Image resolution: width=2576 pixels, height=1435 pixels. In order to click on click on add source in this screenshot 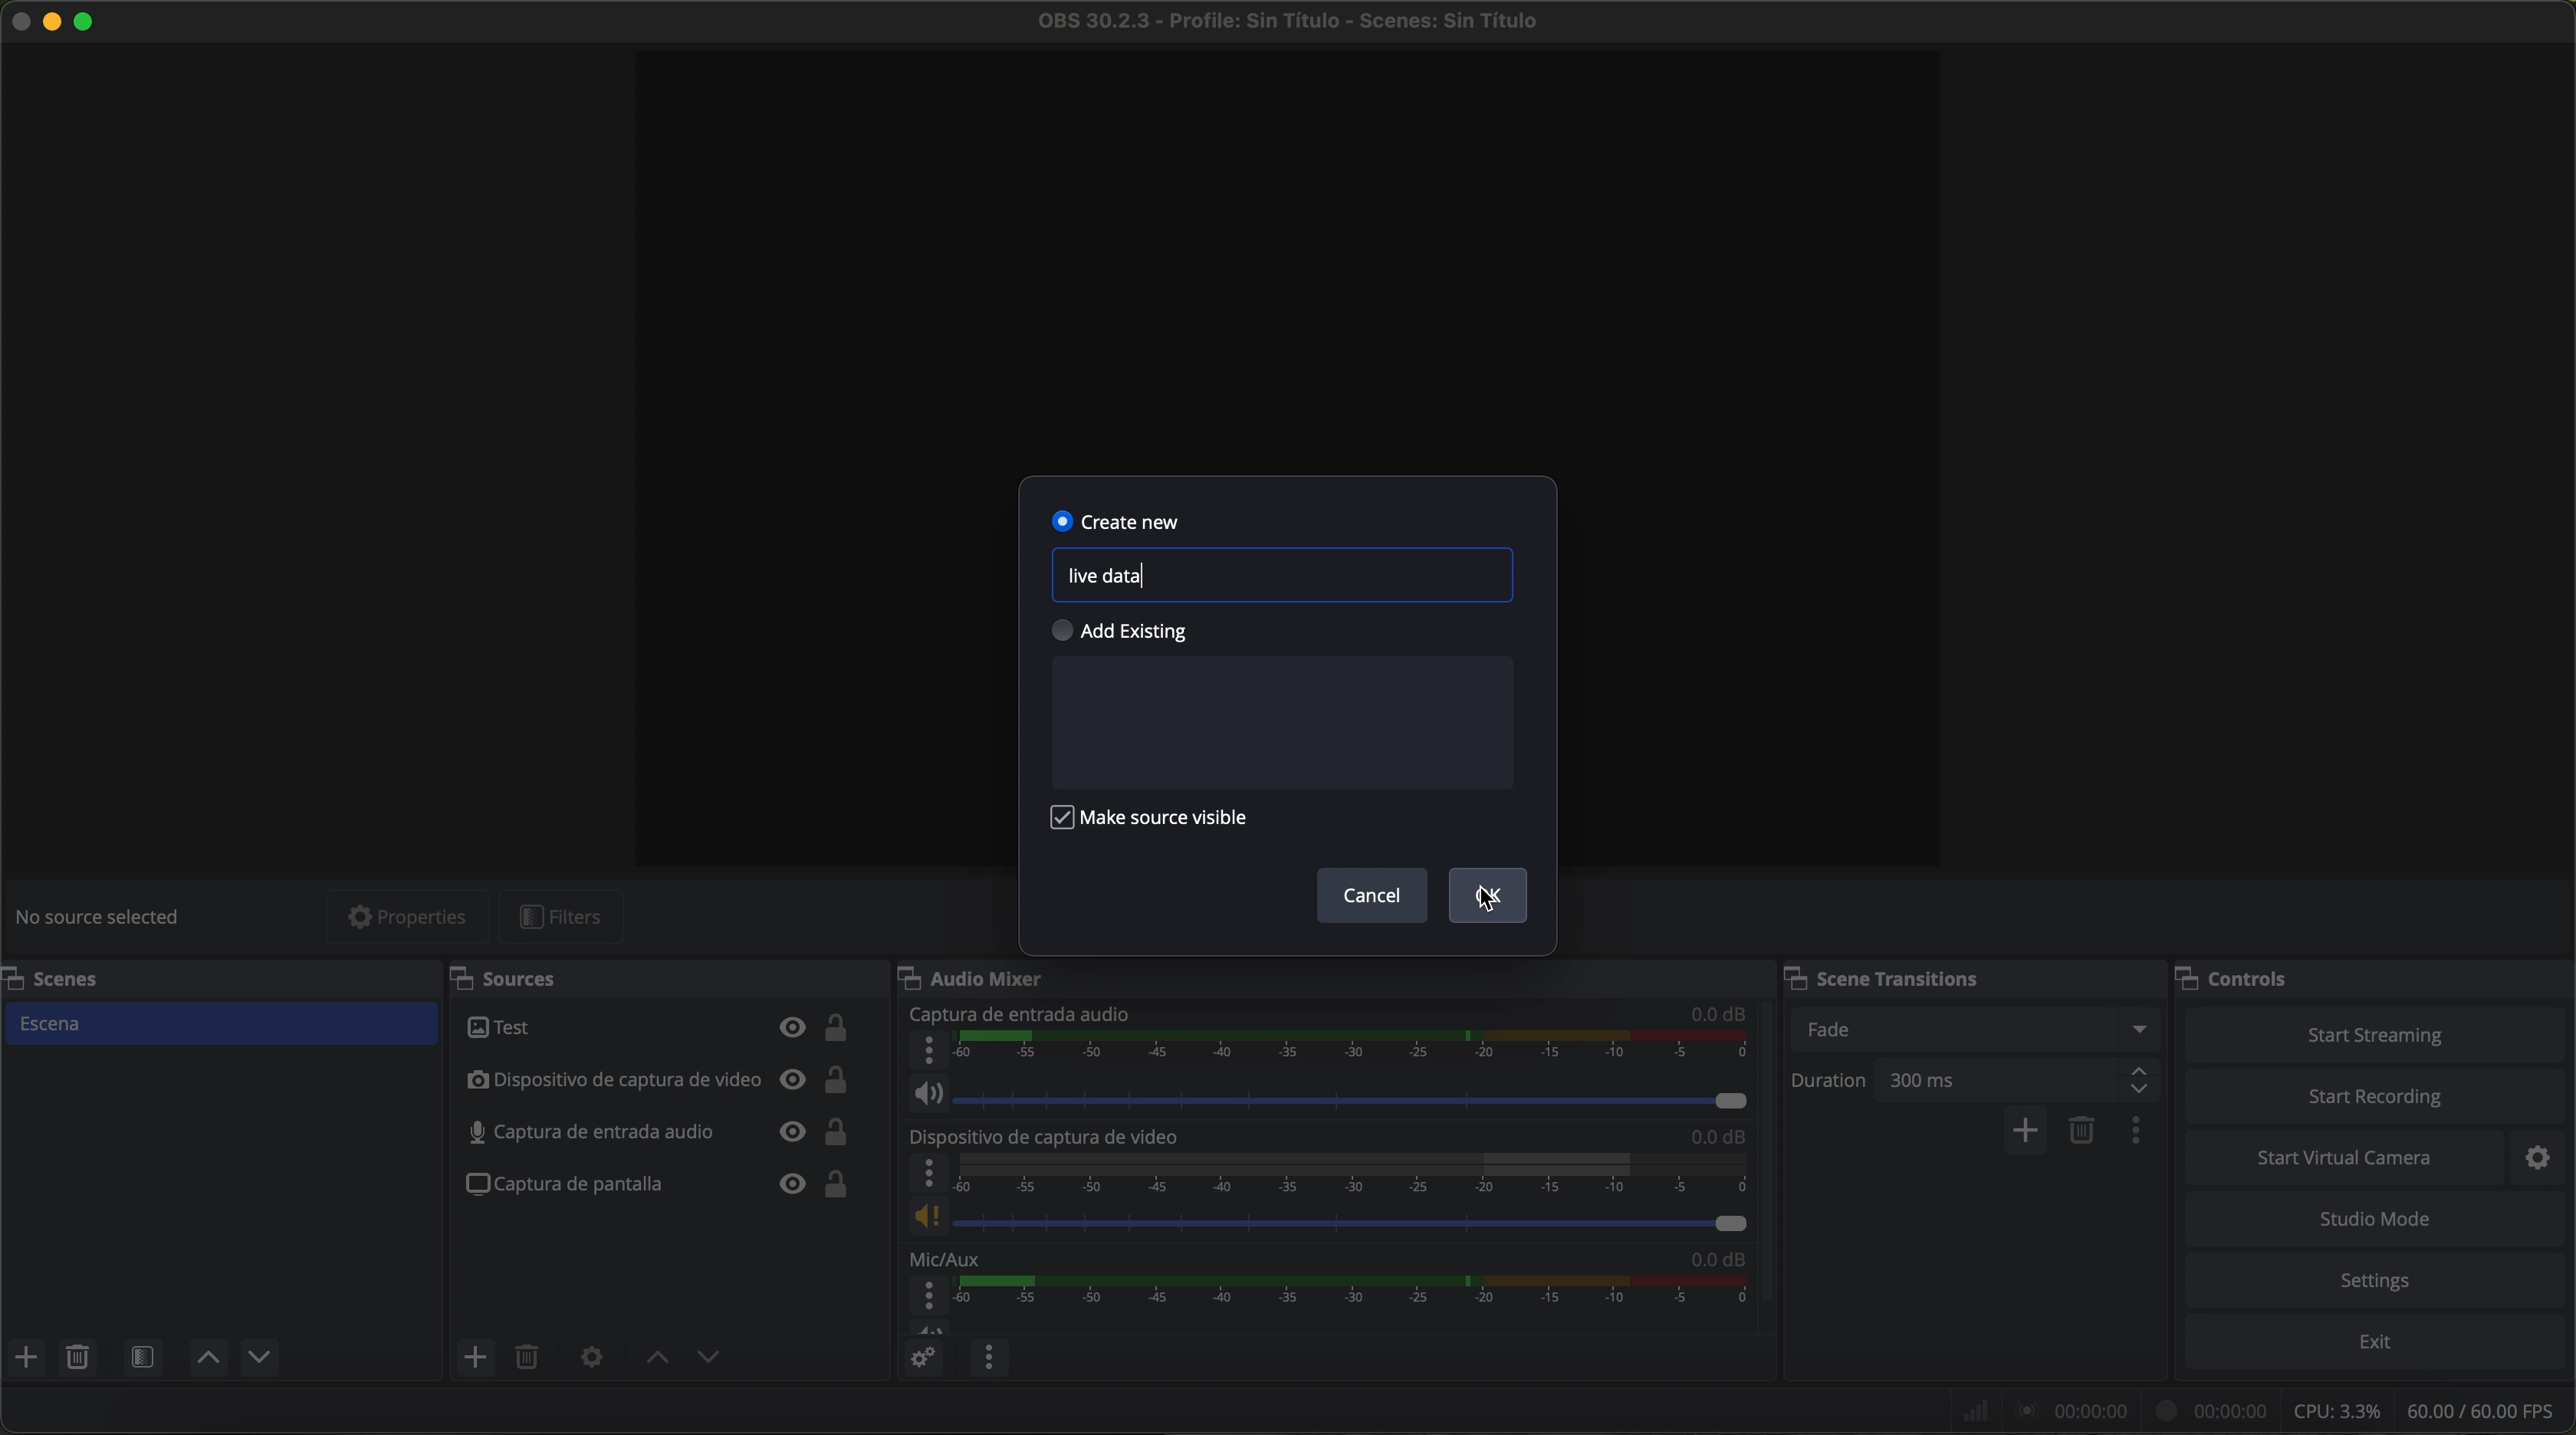, I will do `click(478, 1358)`.